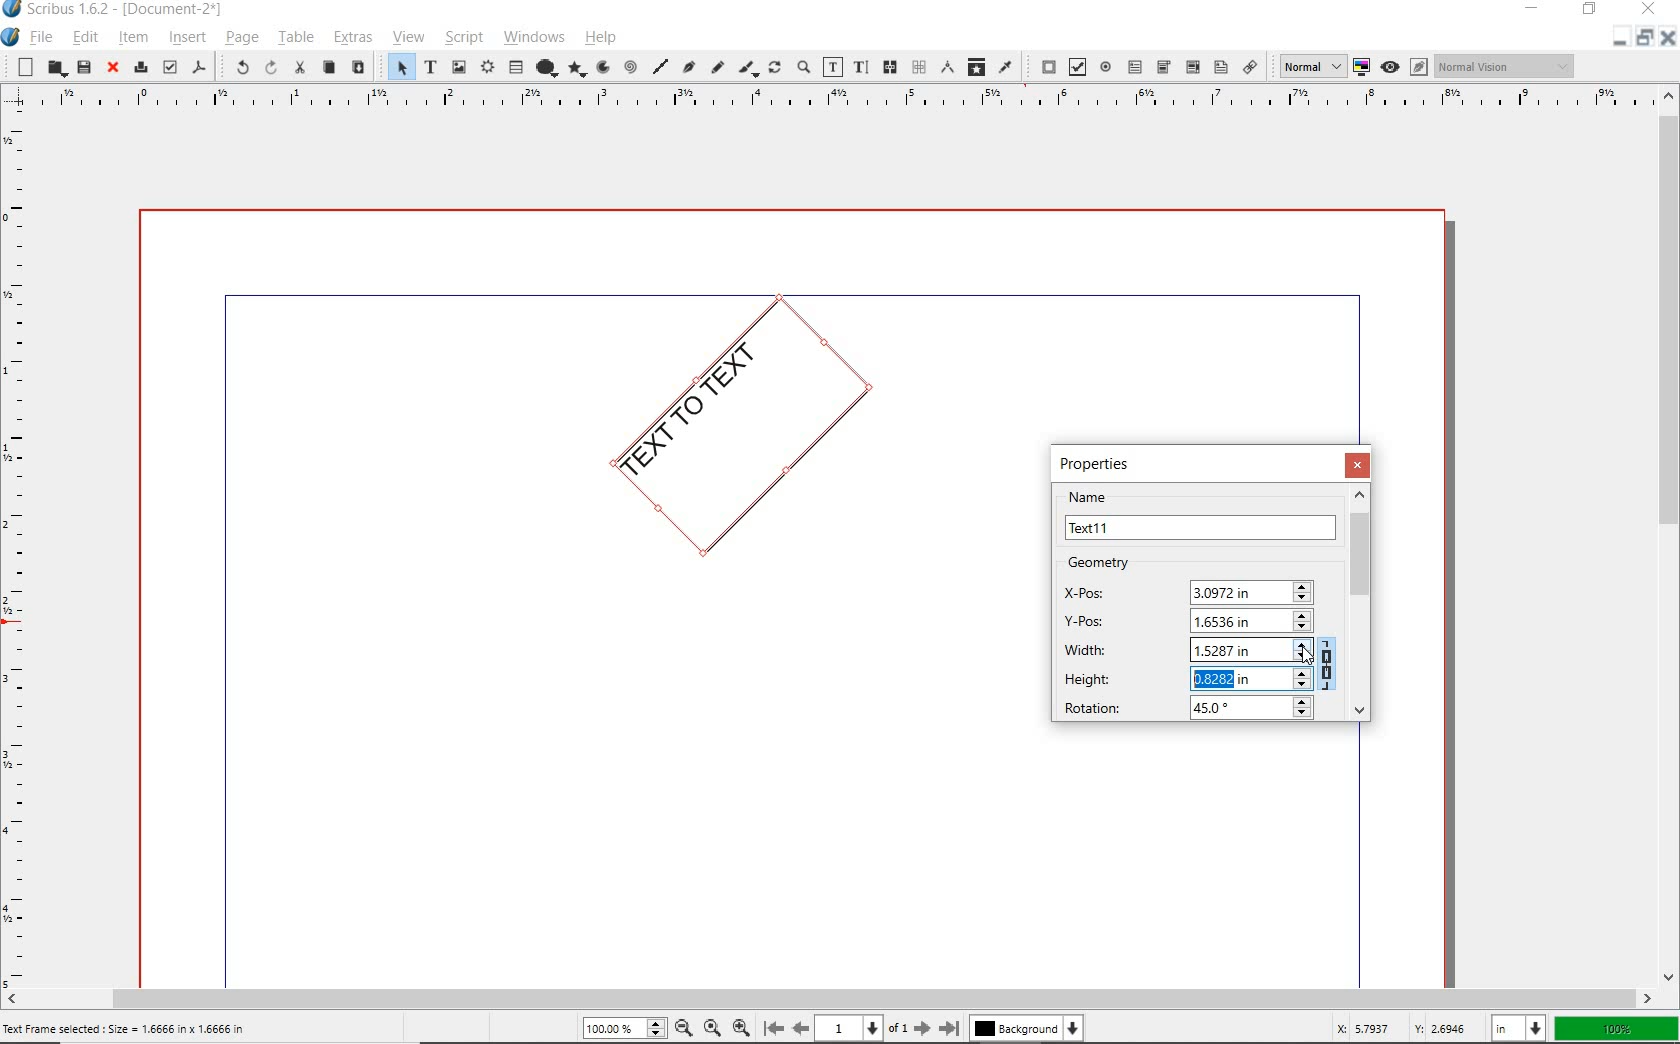  What do you see at coordinates (1669, 43) in the screenshot?
I see `close` at bounding box center [1669, 43].